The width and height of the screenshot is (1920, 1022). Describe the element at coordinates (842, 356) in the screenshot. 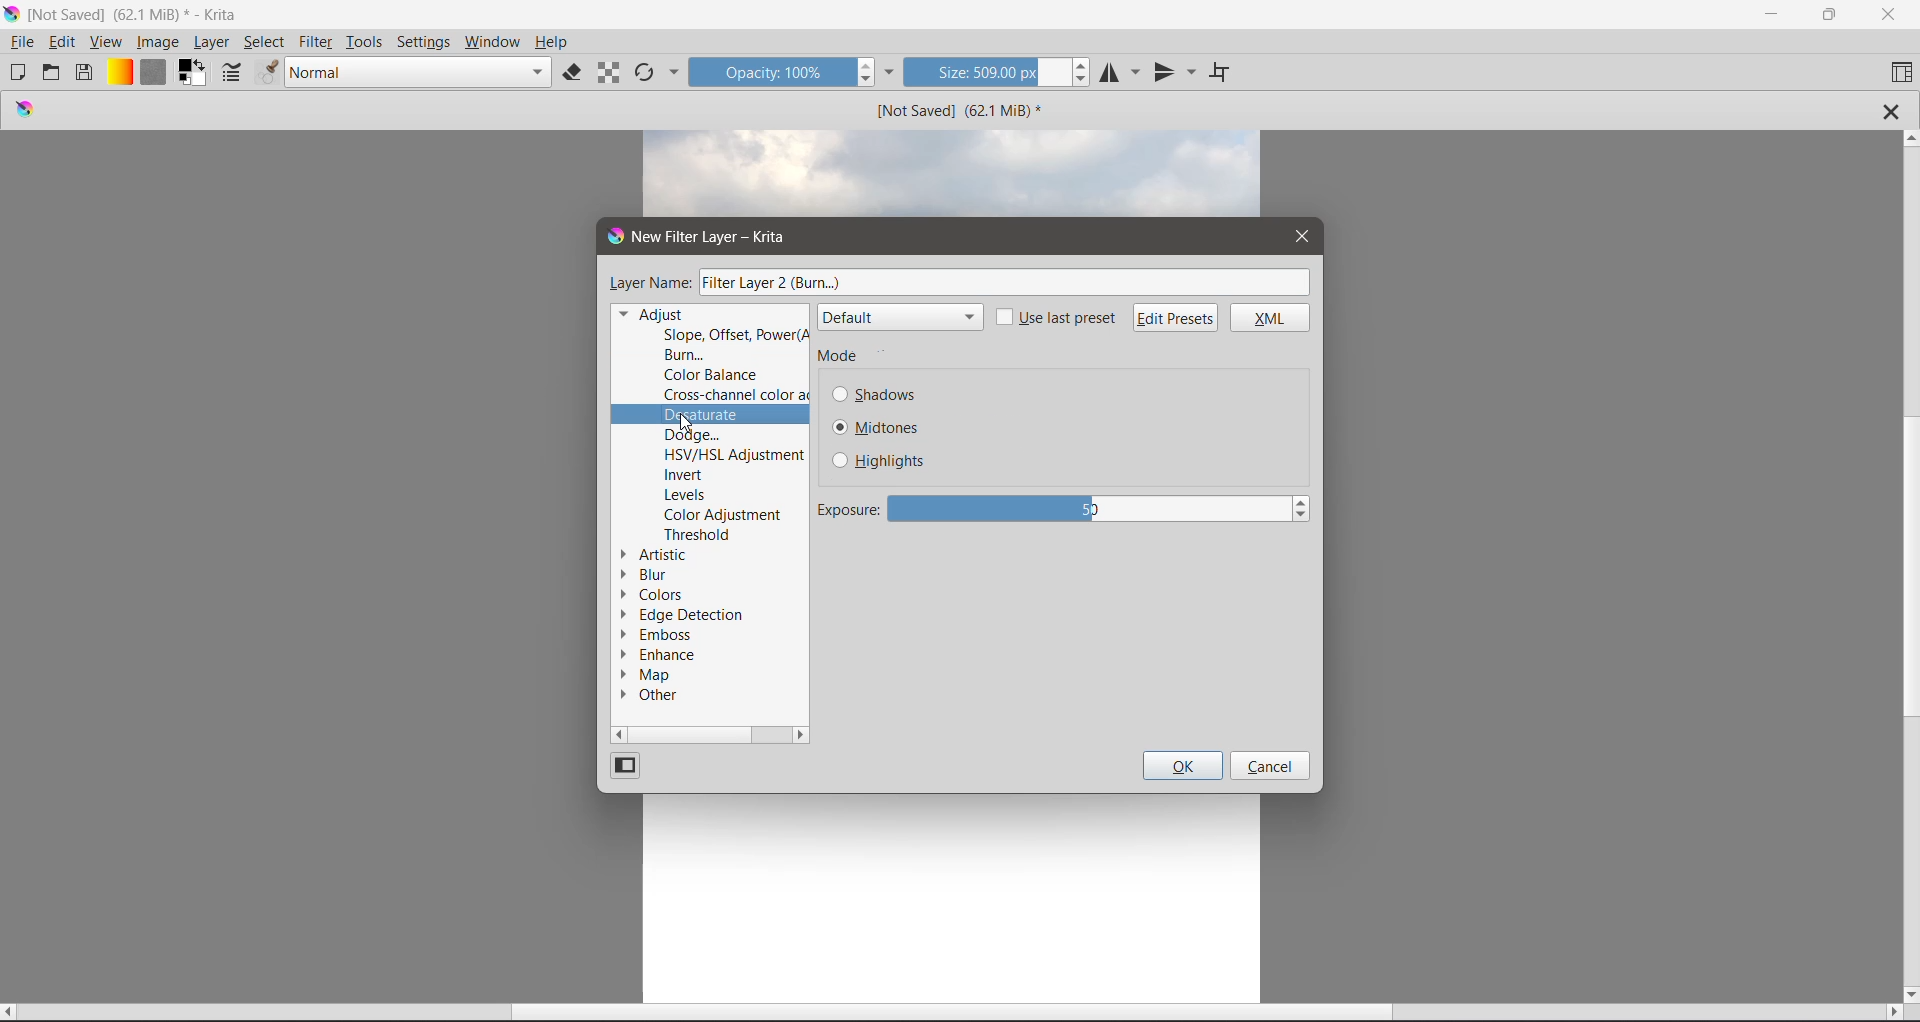

I see `Mode` at that location.